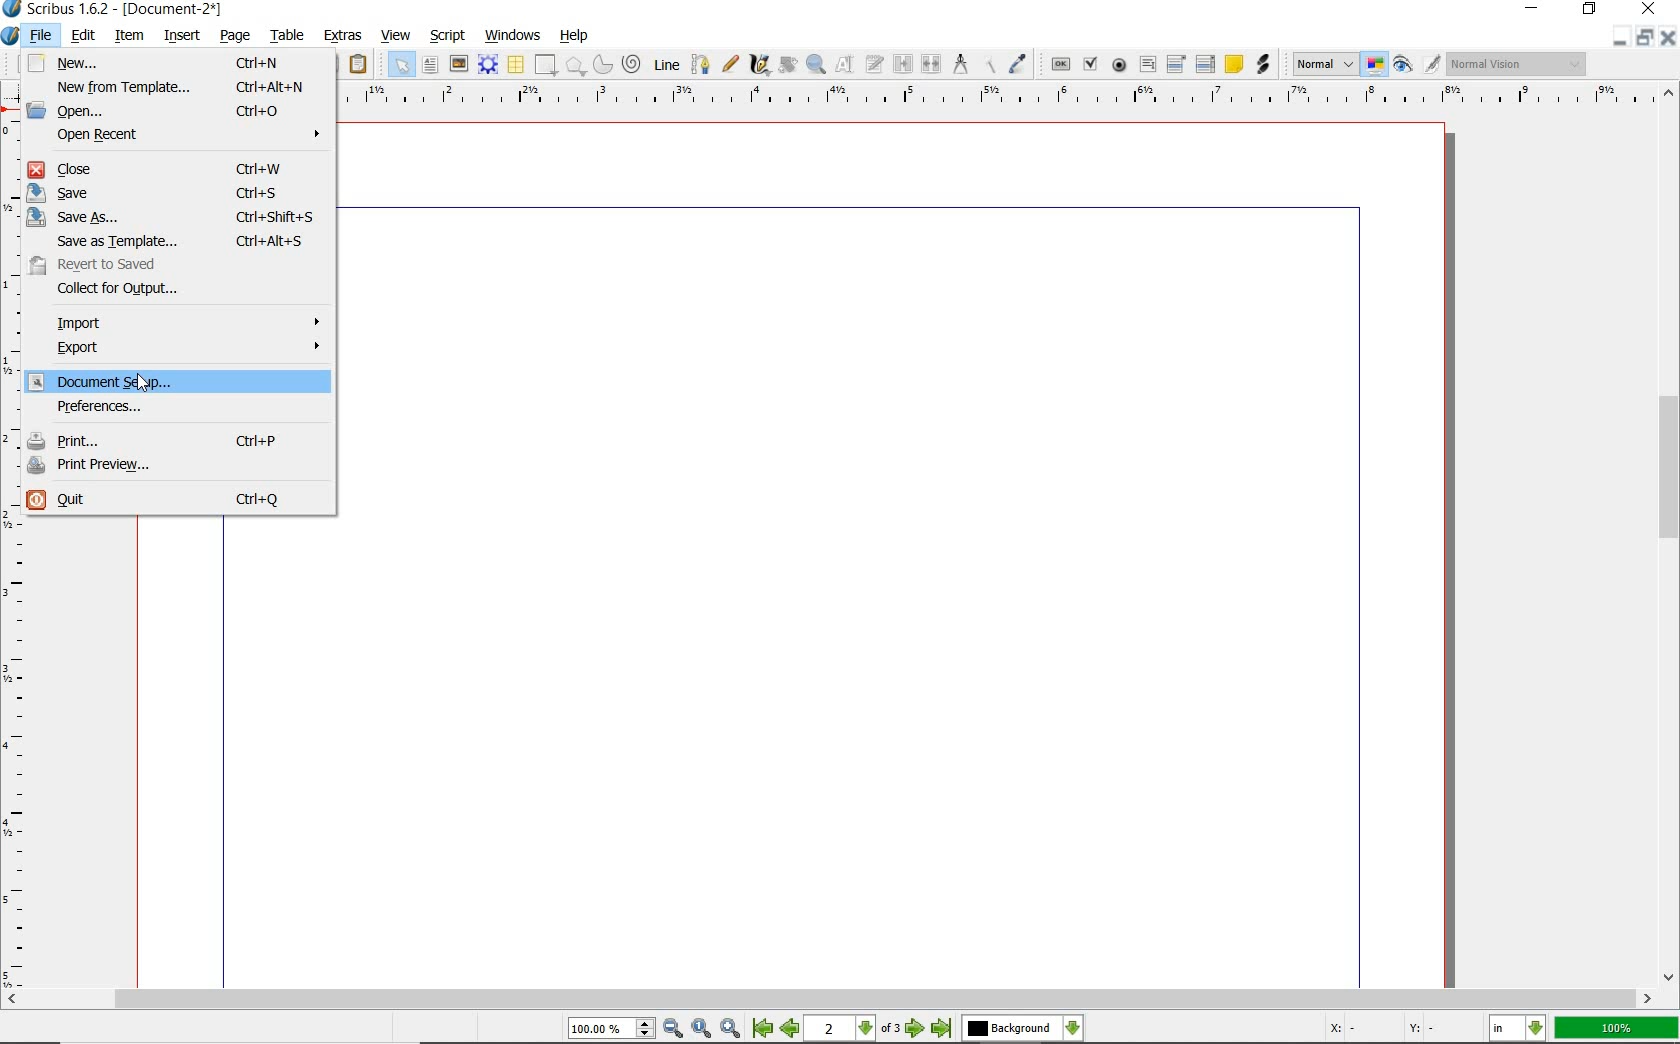  What do you see at coordinates (1376, 67) in the screenshot?
I see `toggle color management` at bounding box center [1376, 67].